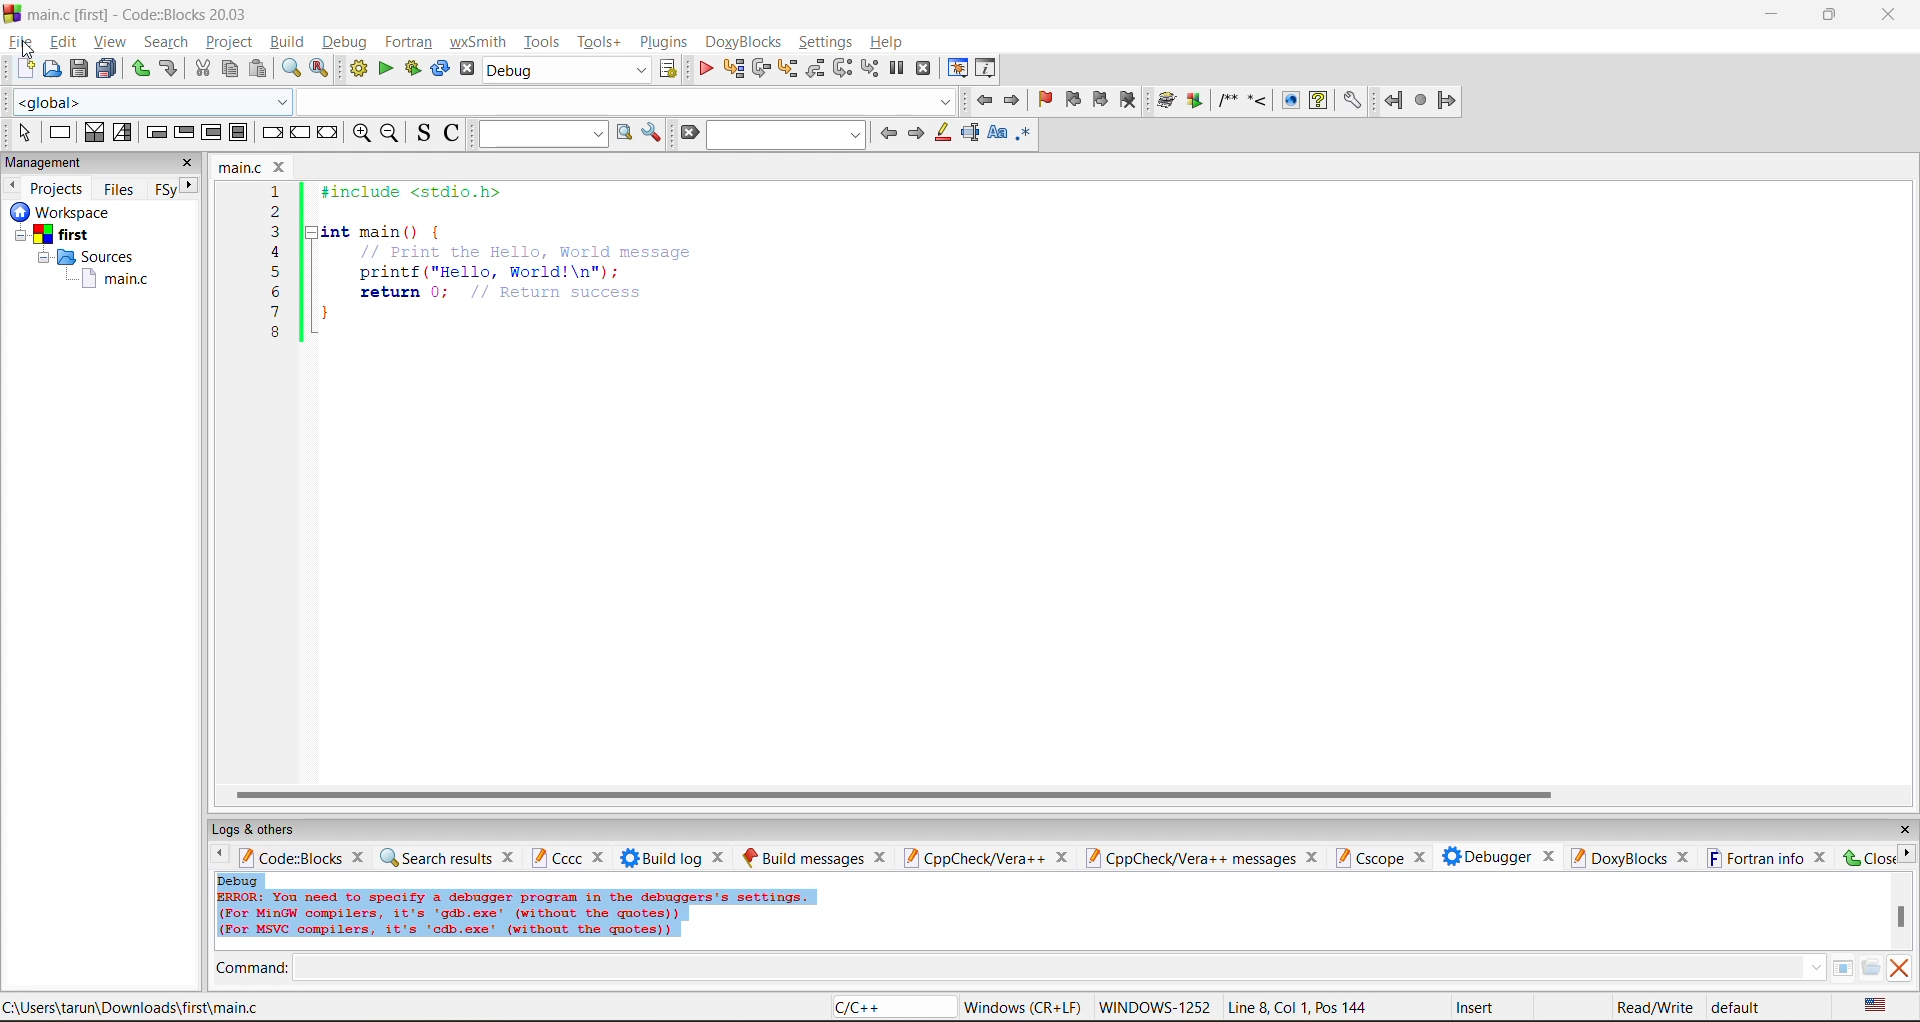 This screenshot has height=1022, width=1920. Describe the element at coordinates (358, 69) in the screenshot. I see `build` at that location.